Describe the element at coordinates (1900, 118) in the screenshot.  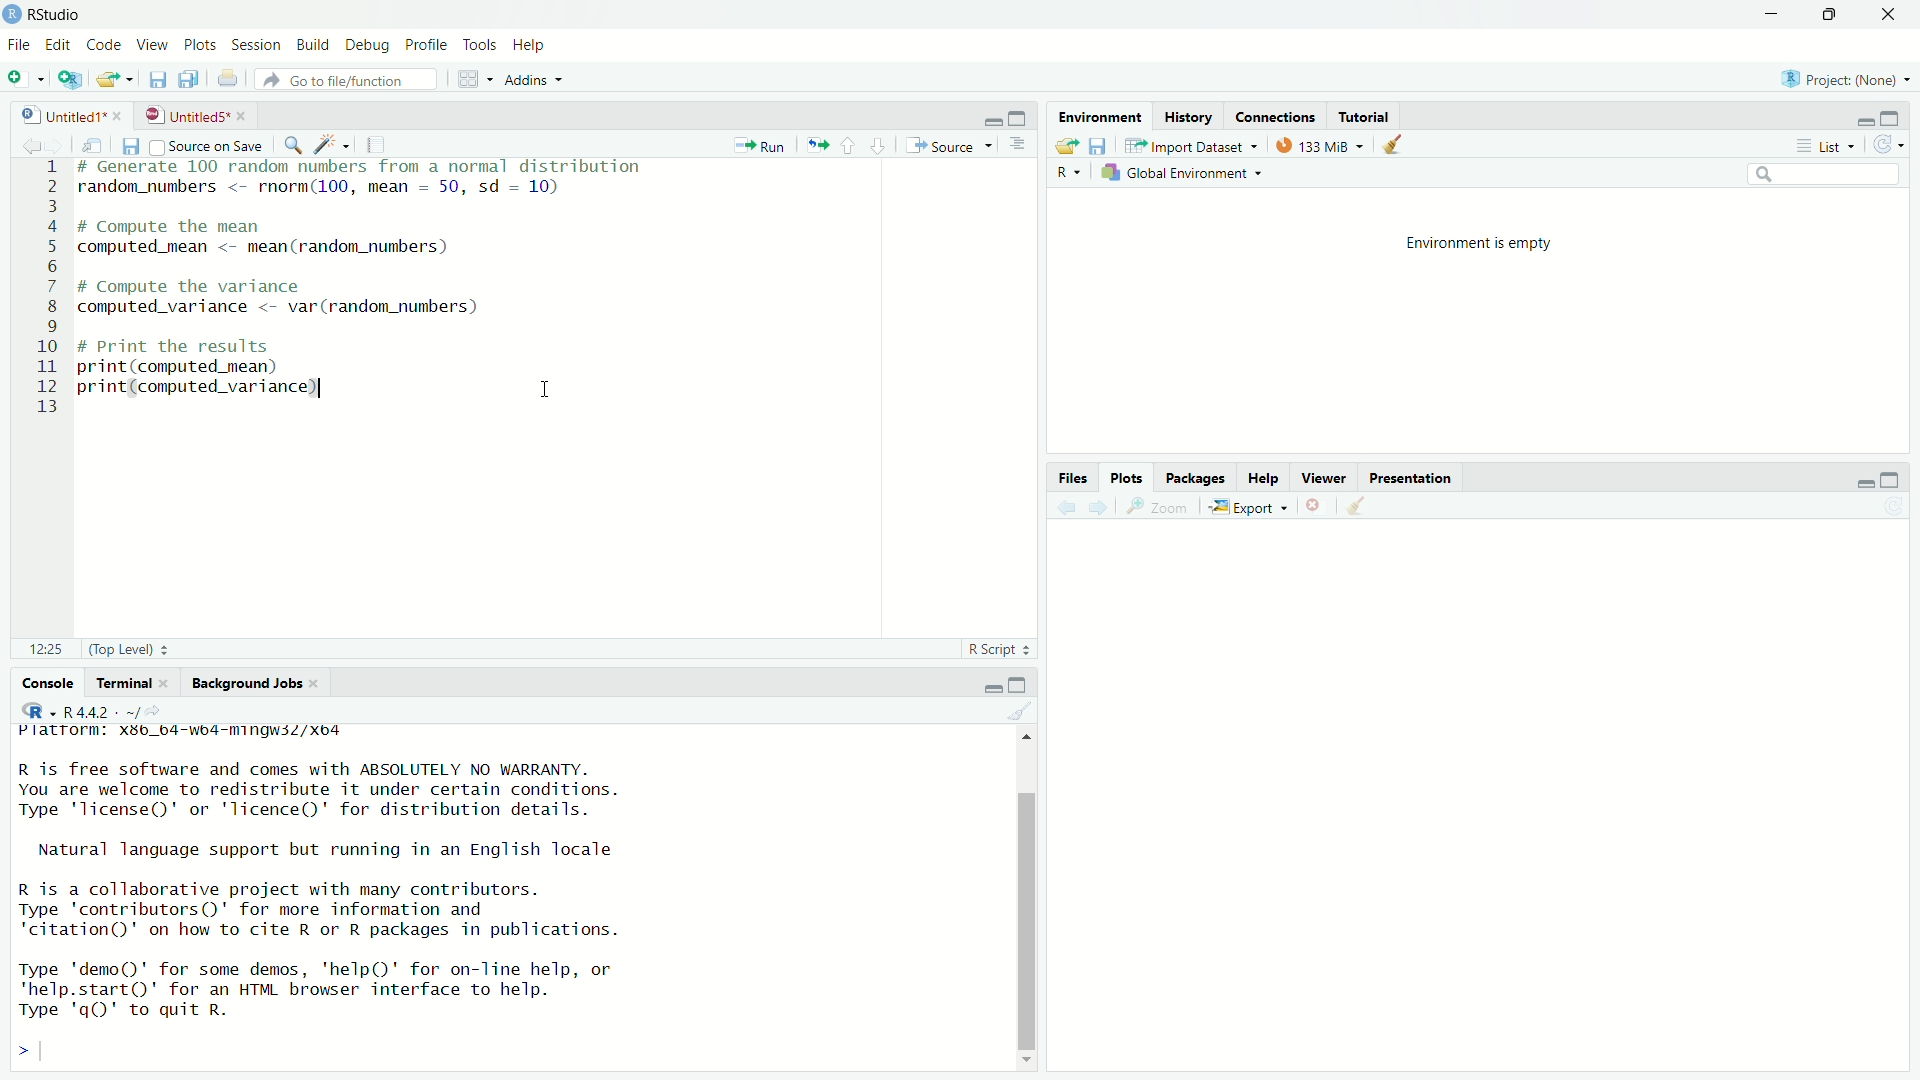
I see `maximize` at that location.